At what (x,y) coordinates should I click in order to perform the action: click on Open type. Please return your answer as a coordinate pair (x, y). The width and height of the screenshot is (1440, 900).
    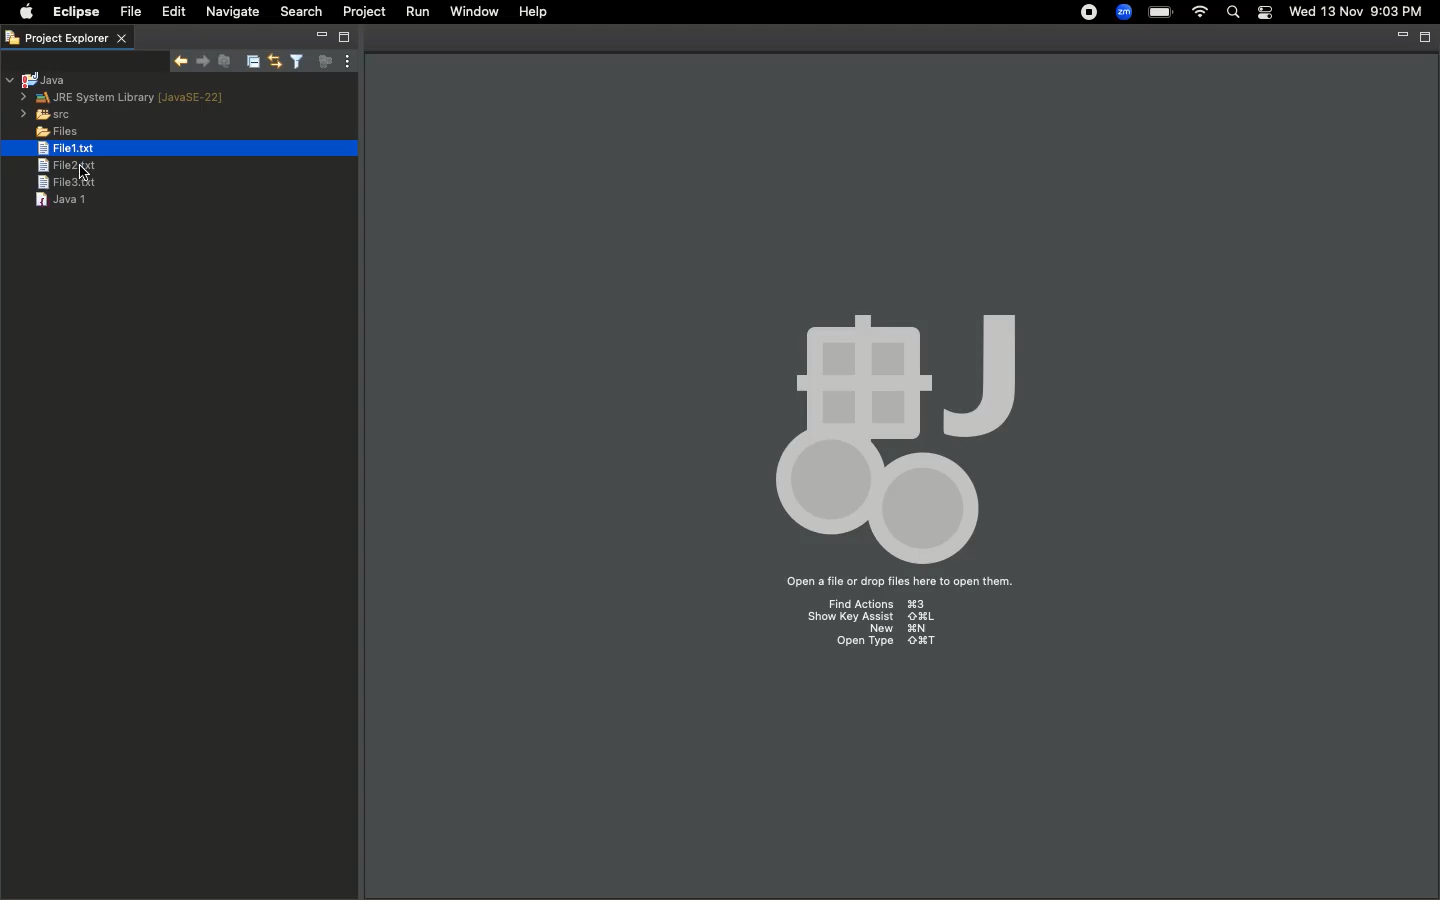
    Looking at the image, I should click on (879, 645).